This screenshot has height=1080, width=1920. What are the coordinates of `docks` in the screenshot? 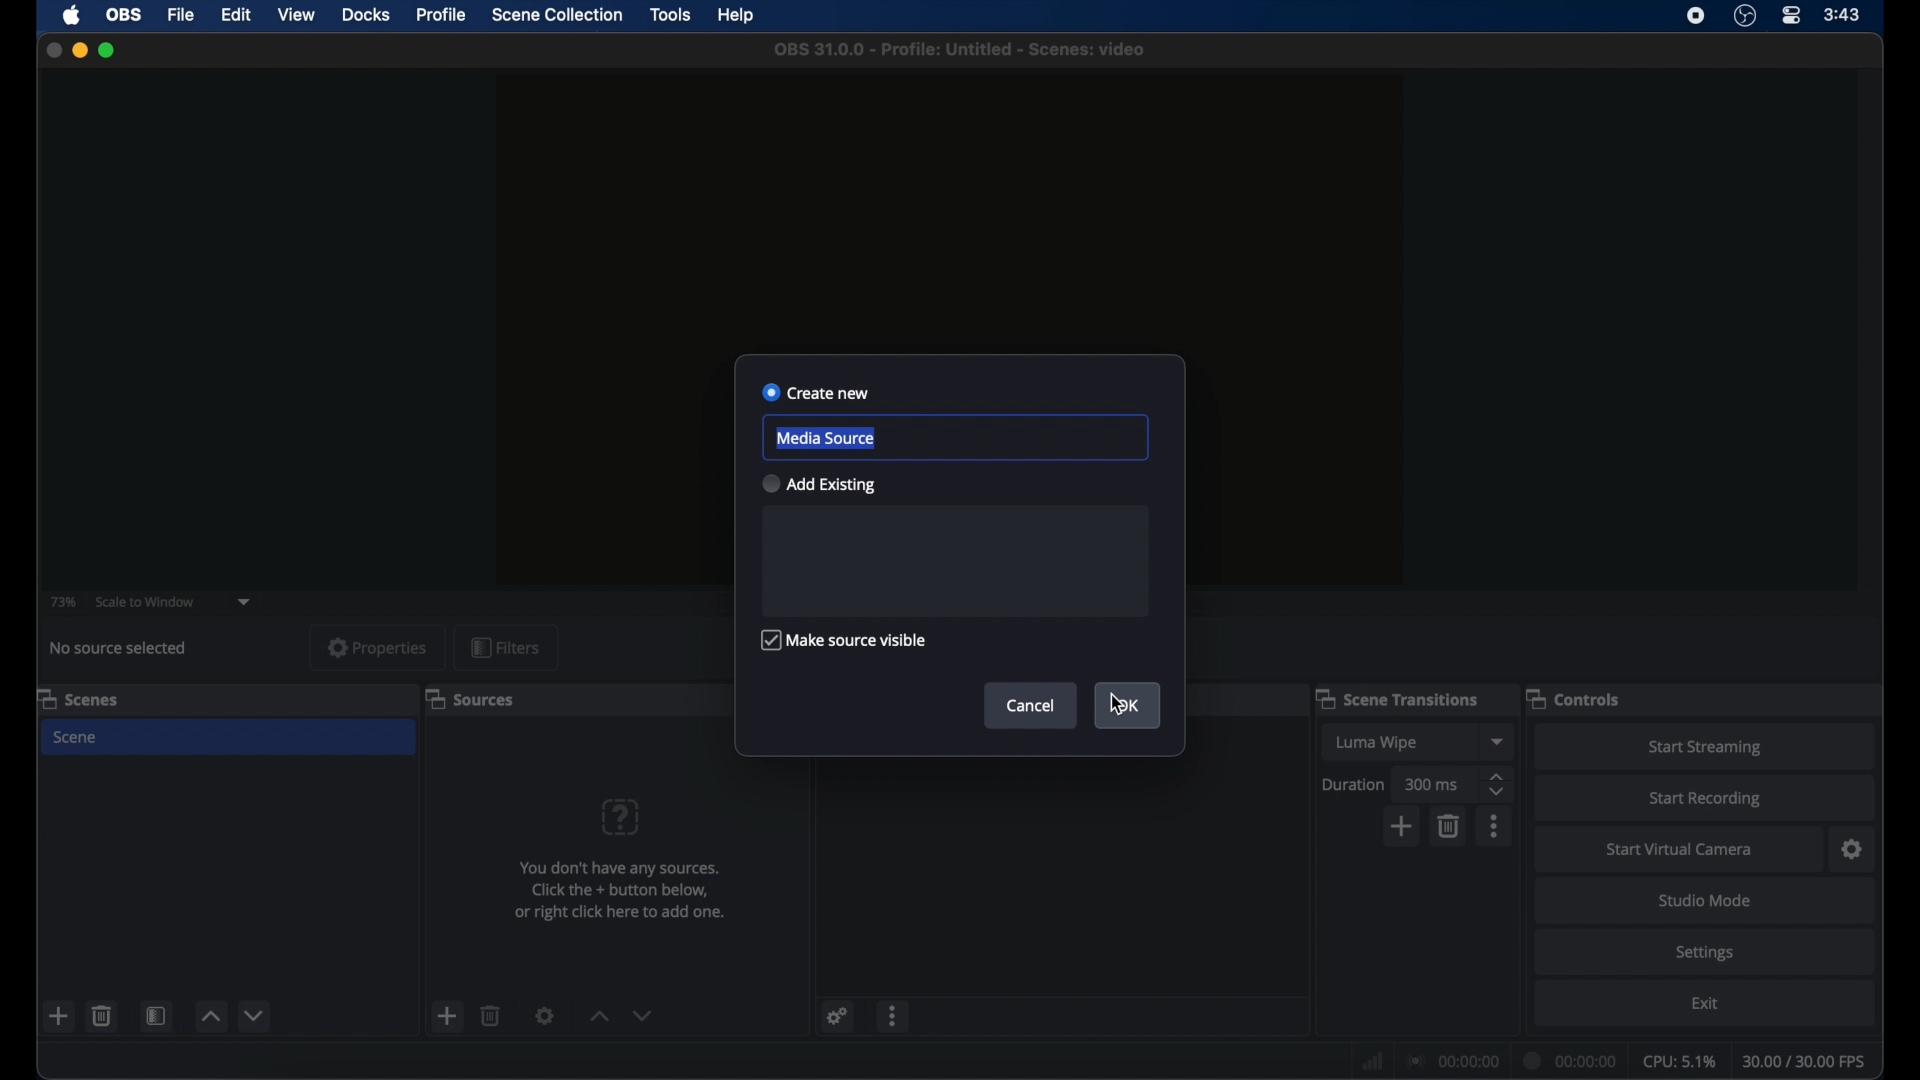 It's located at (367, 15).